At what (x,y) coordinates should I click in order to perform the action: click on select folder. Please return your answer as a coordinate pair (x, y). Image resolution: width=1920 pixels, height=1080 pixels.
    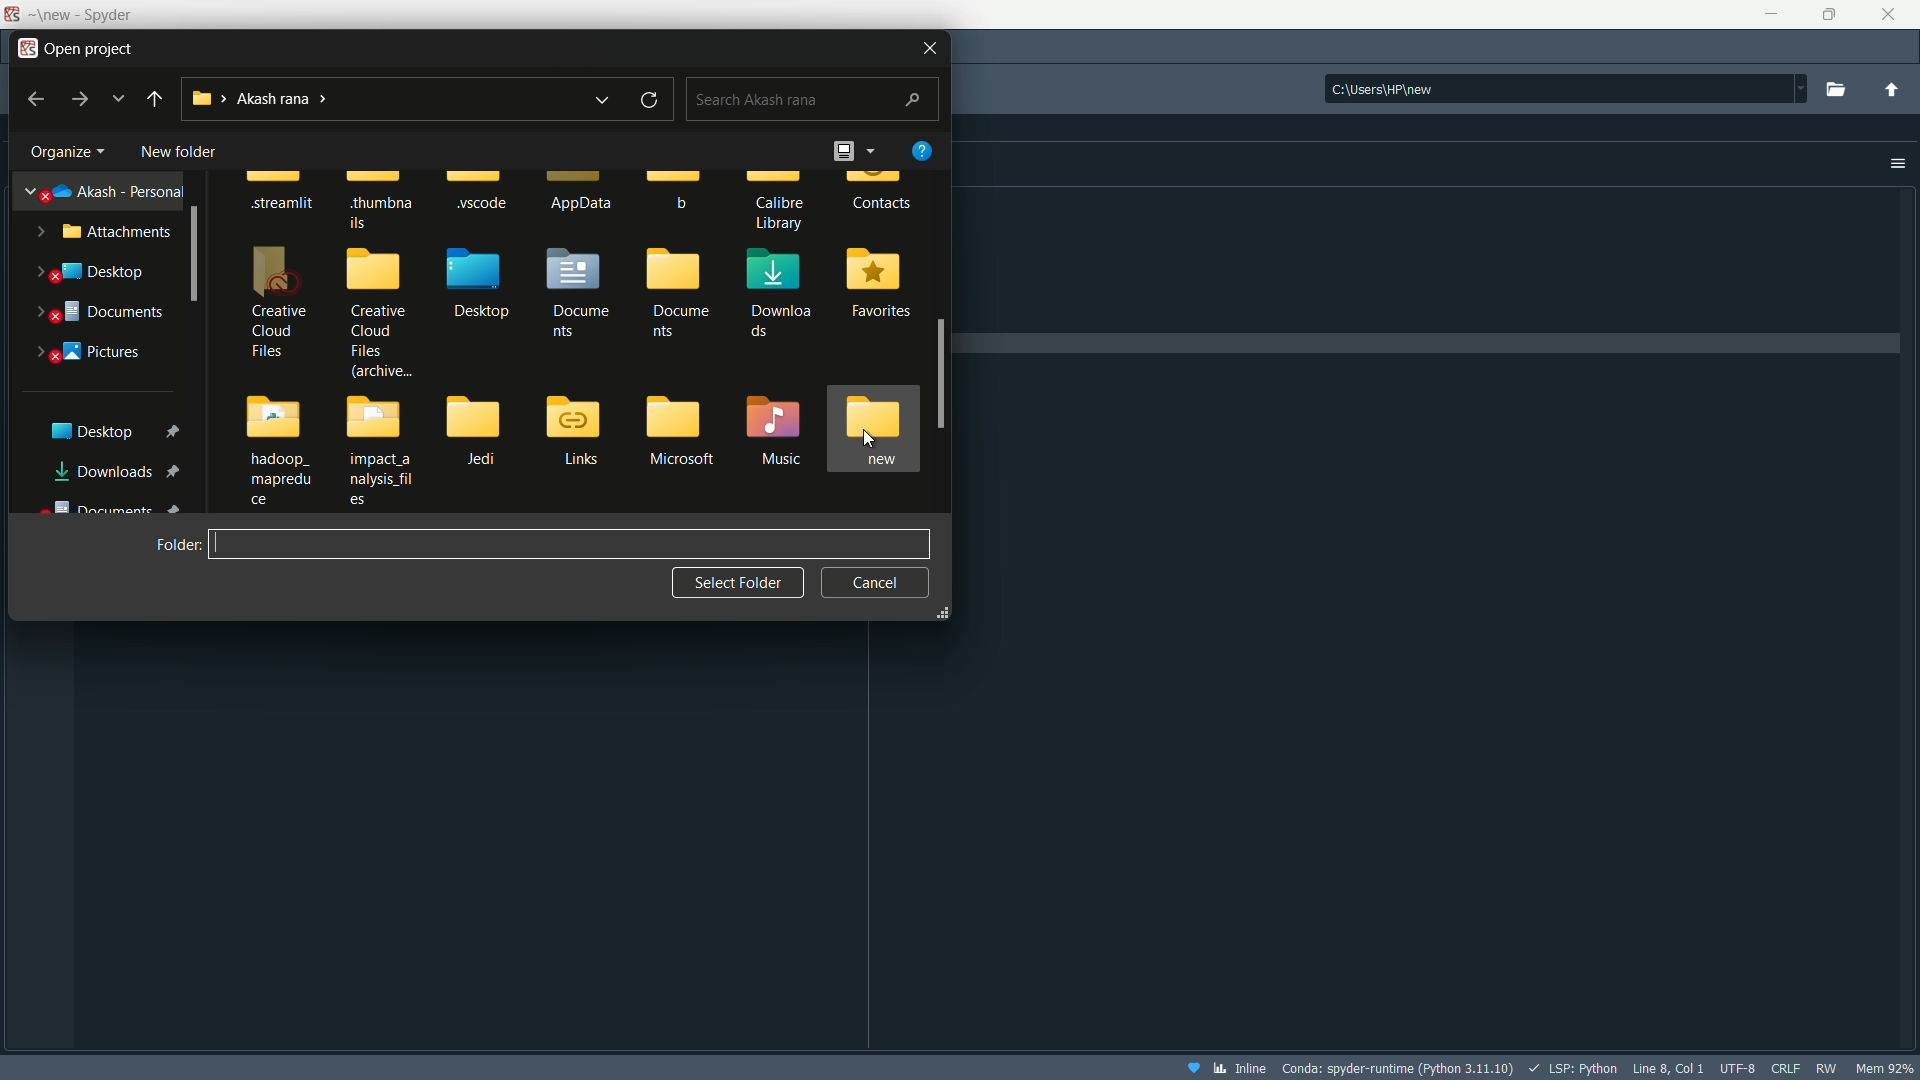
    Looking at the image, I should click on (737, 583).